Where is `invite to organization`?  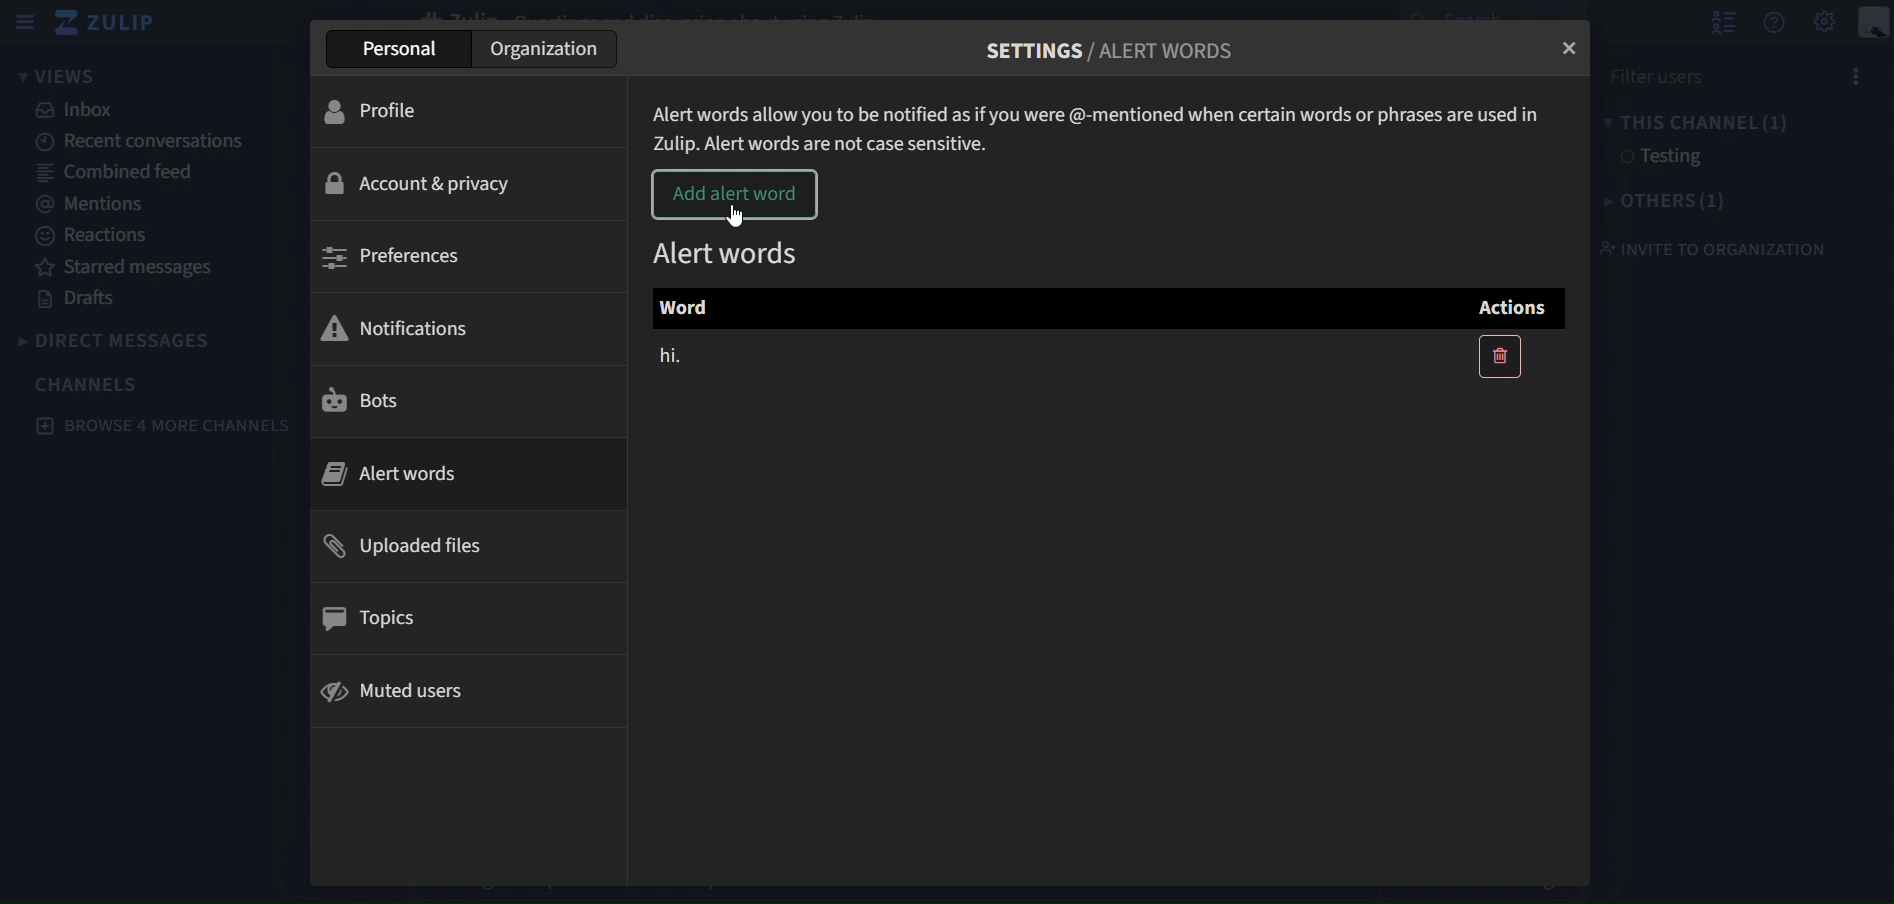 invite to organization is located at coordinates (1711, 250).